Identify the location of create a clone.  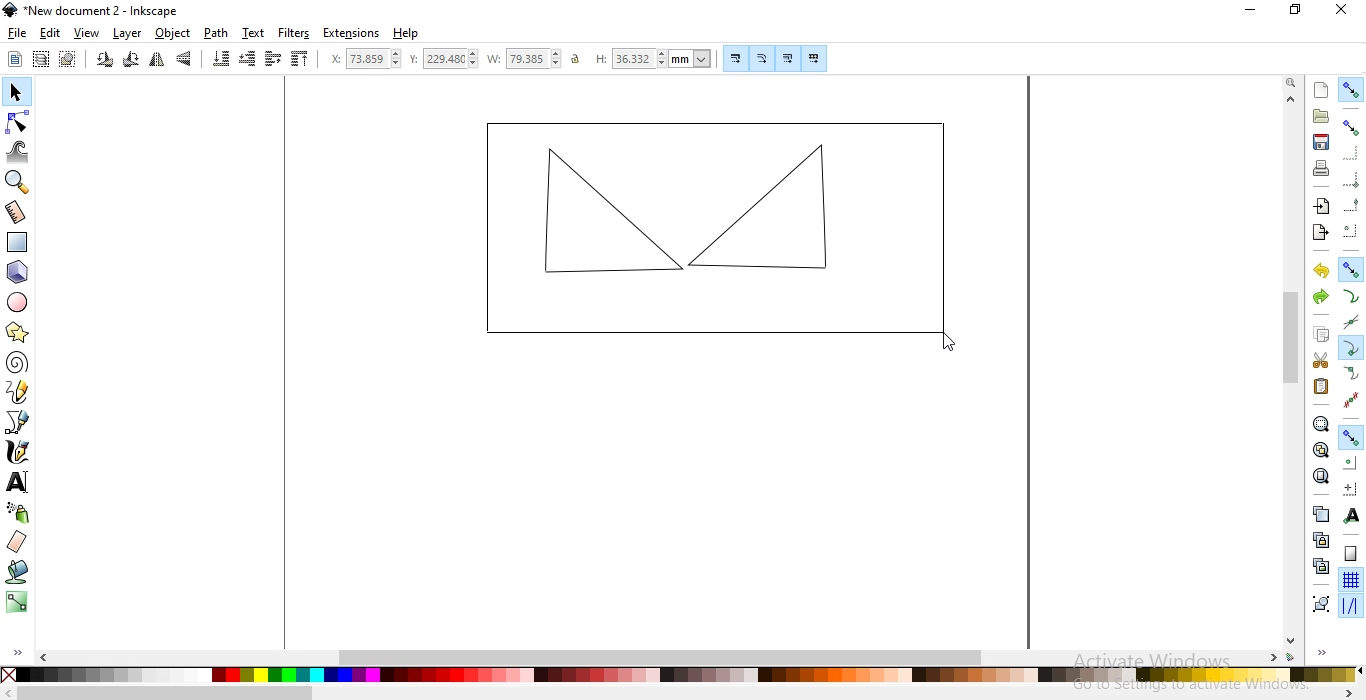
(1317, 539).